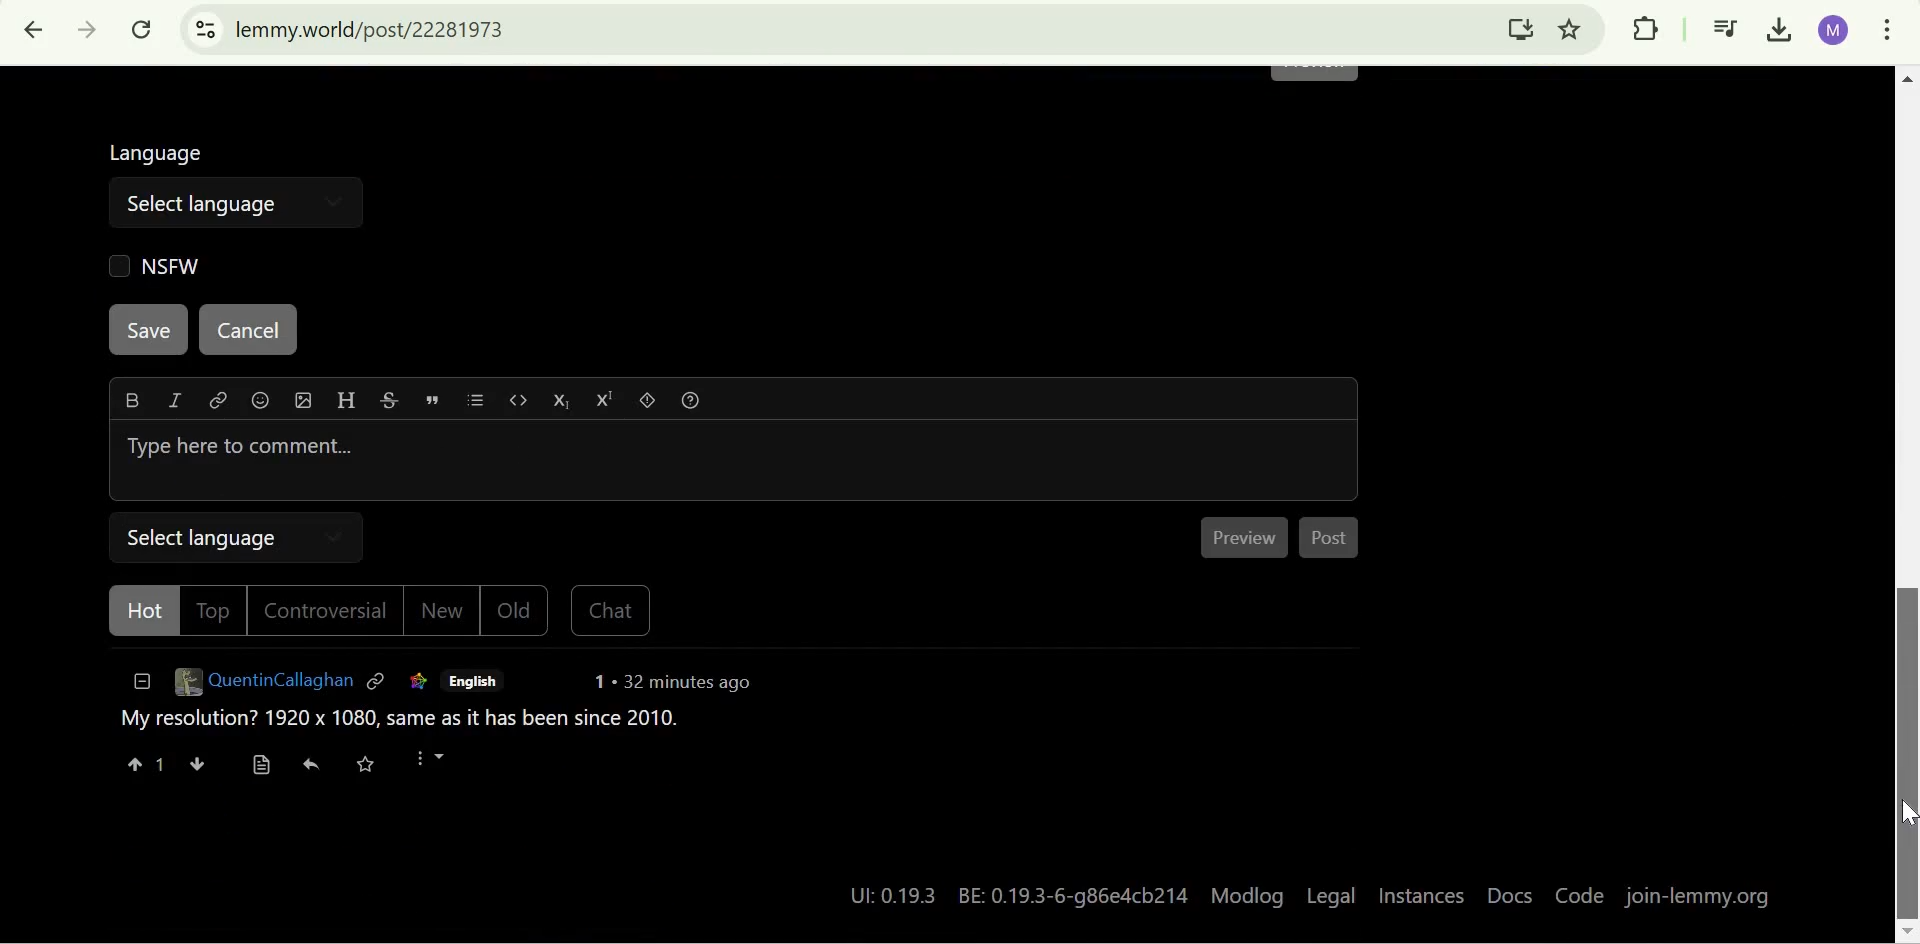  I want to click on Language, so click(160, 149).